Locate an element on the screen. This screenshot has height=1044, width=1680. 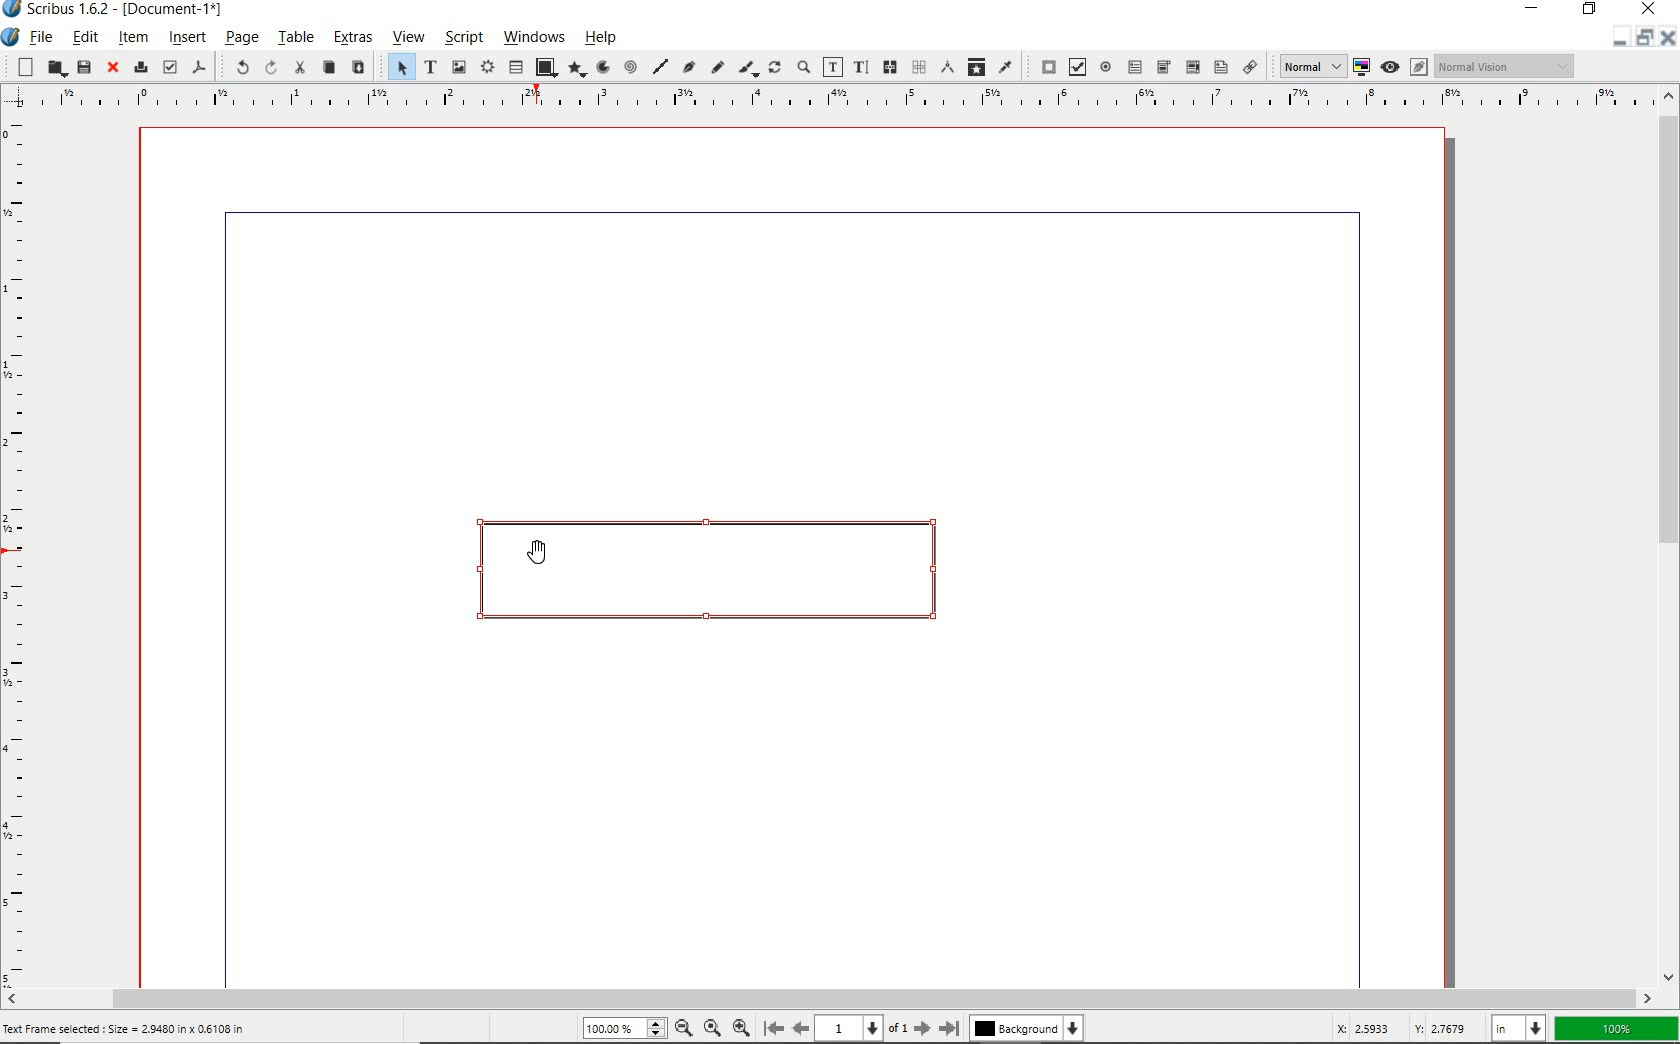
Horizontal page margin is located at coordinates (28, 551).